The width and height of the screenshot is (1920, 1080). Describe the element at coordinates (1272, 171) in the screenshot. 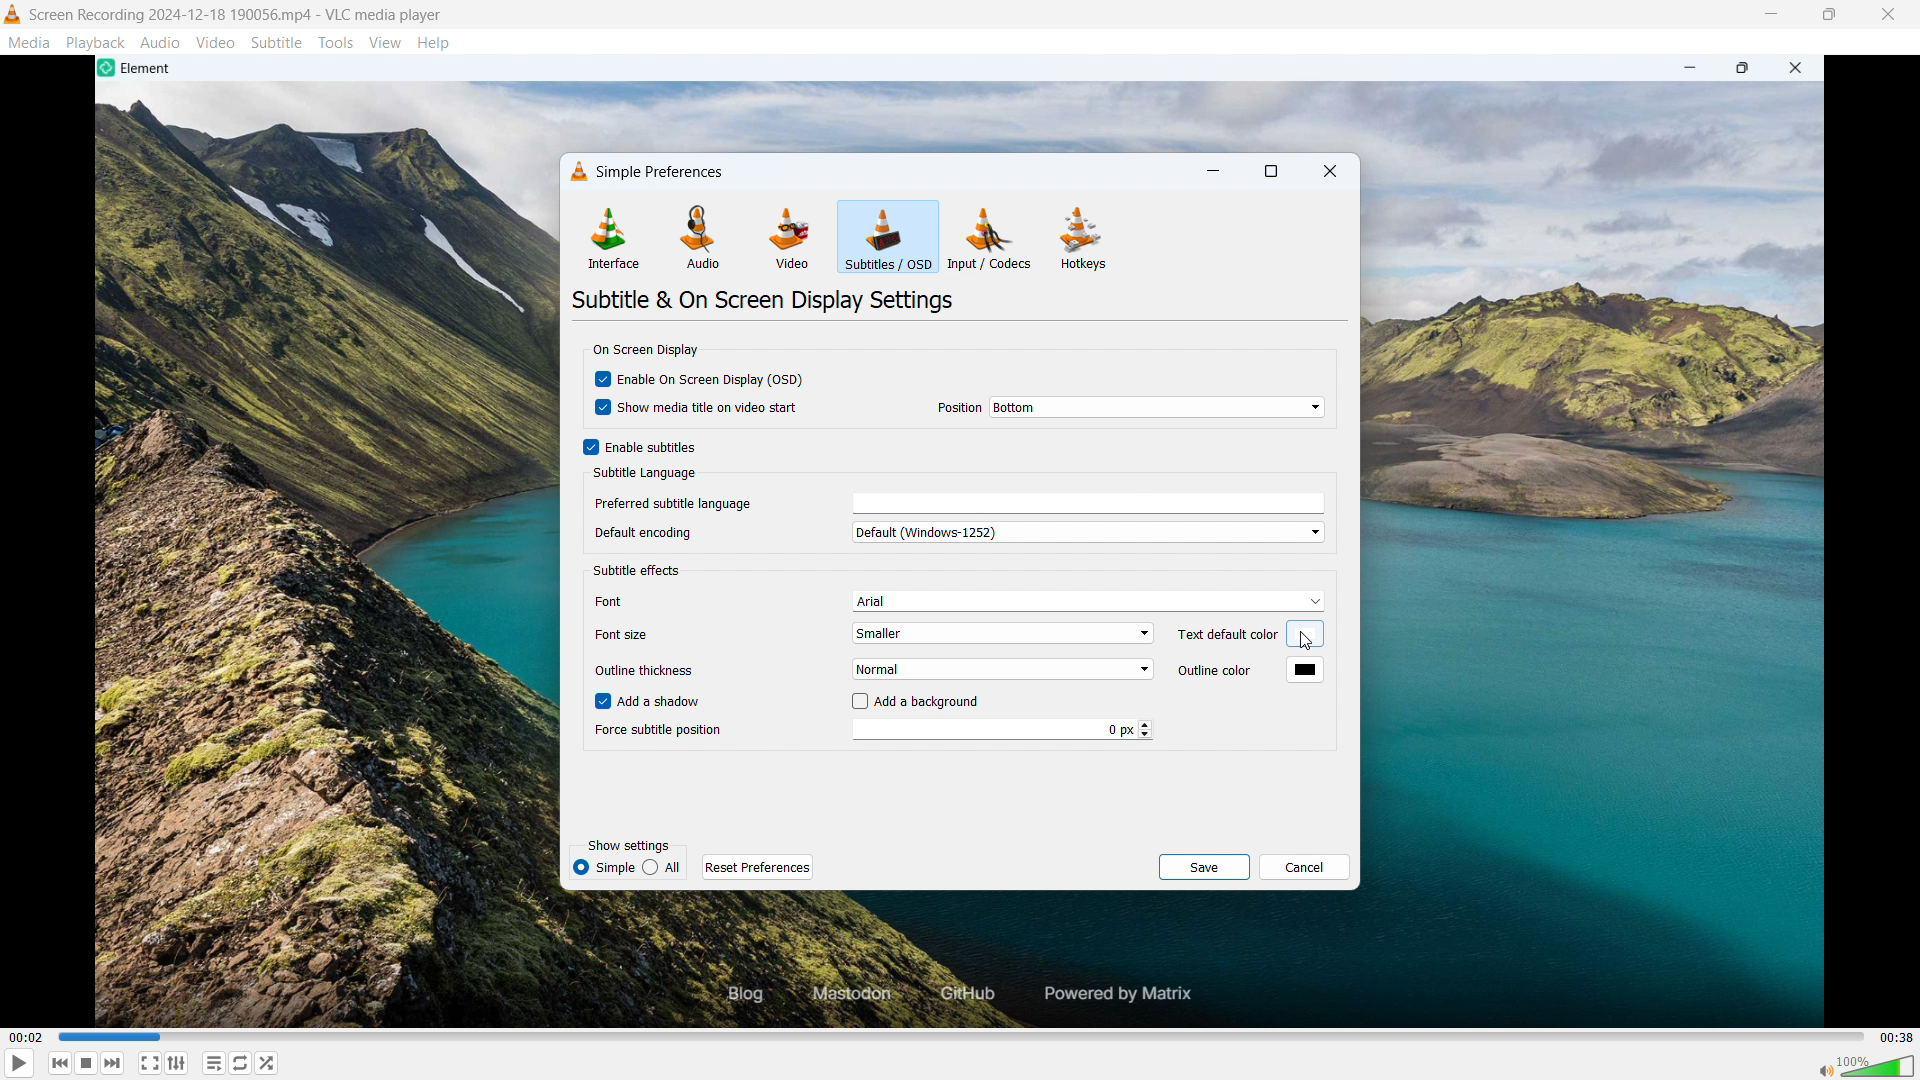

I see `Maximise dialogue box ` at that location.